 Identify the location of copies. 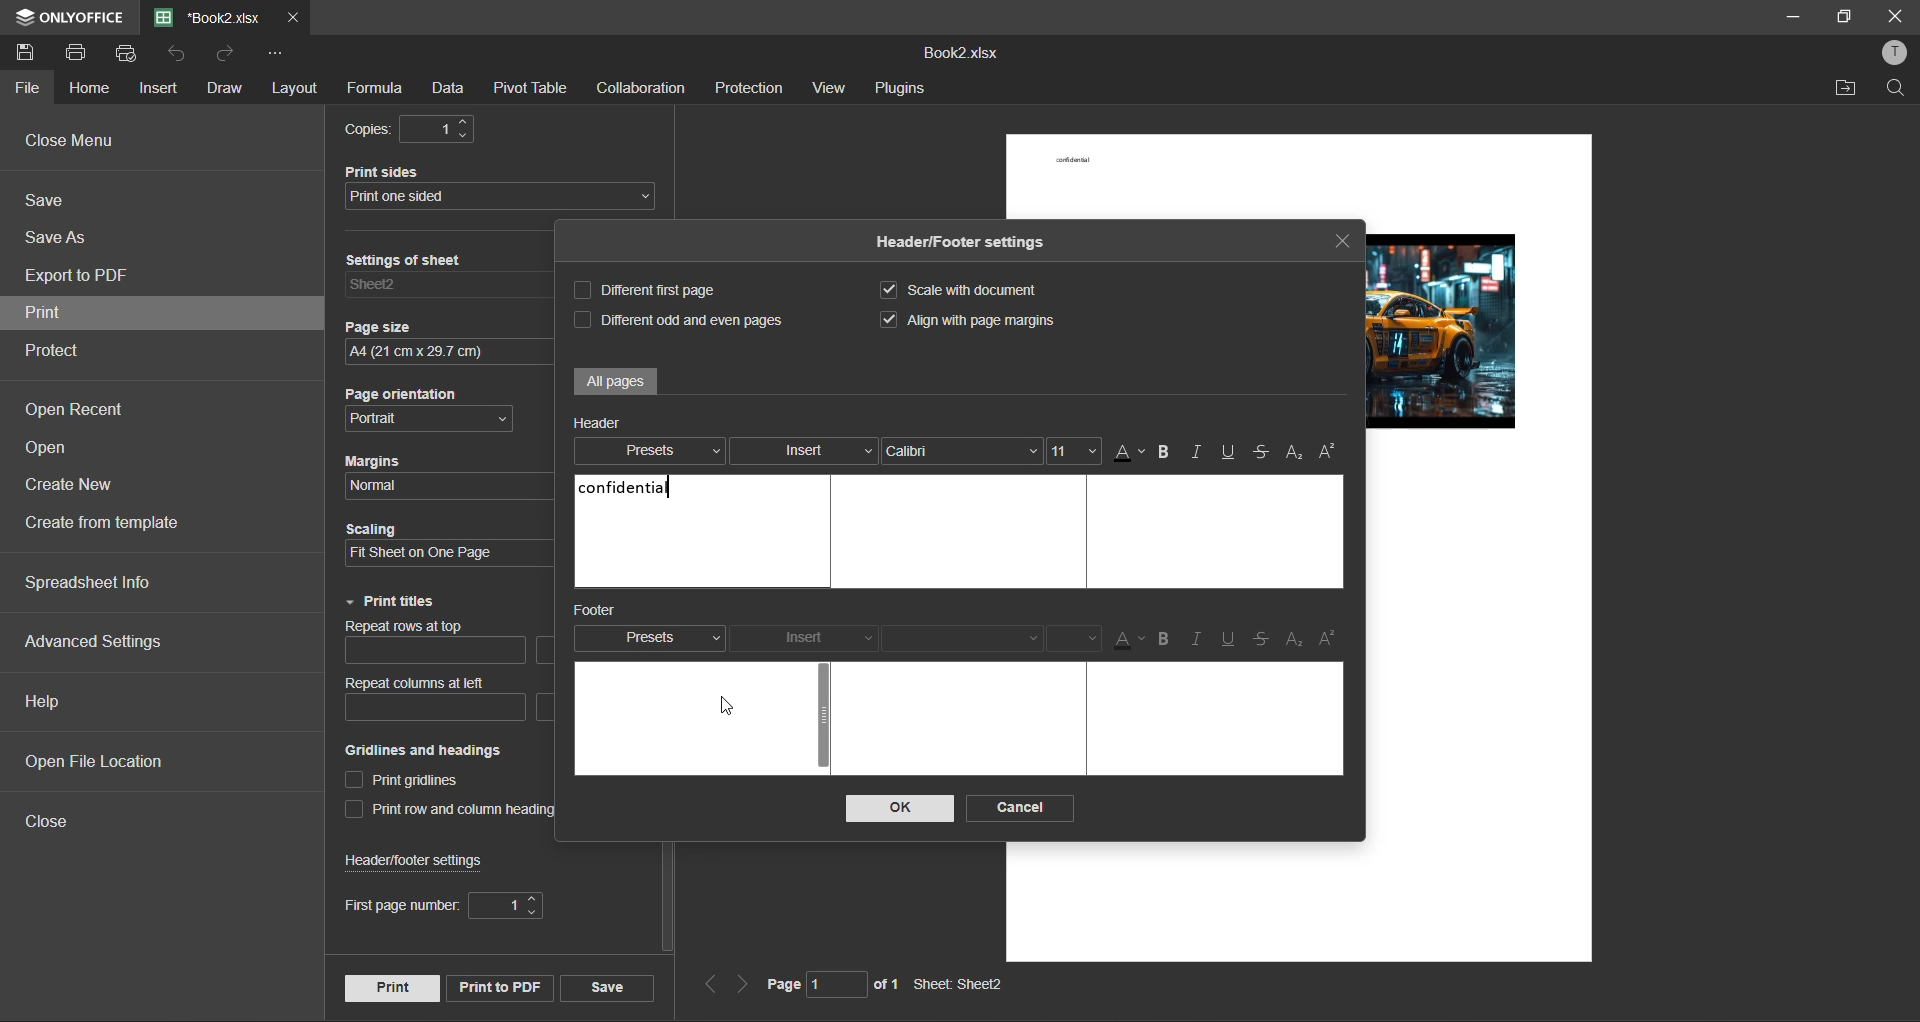
(405, 129).